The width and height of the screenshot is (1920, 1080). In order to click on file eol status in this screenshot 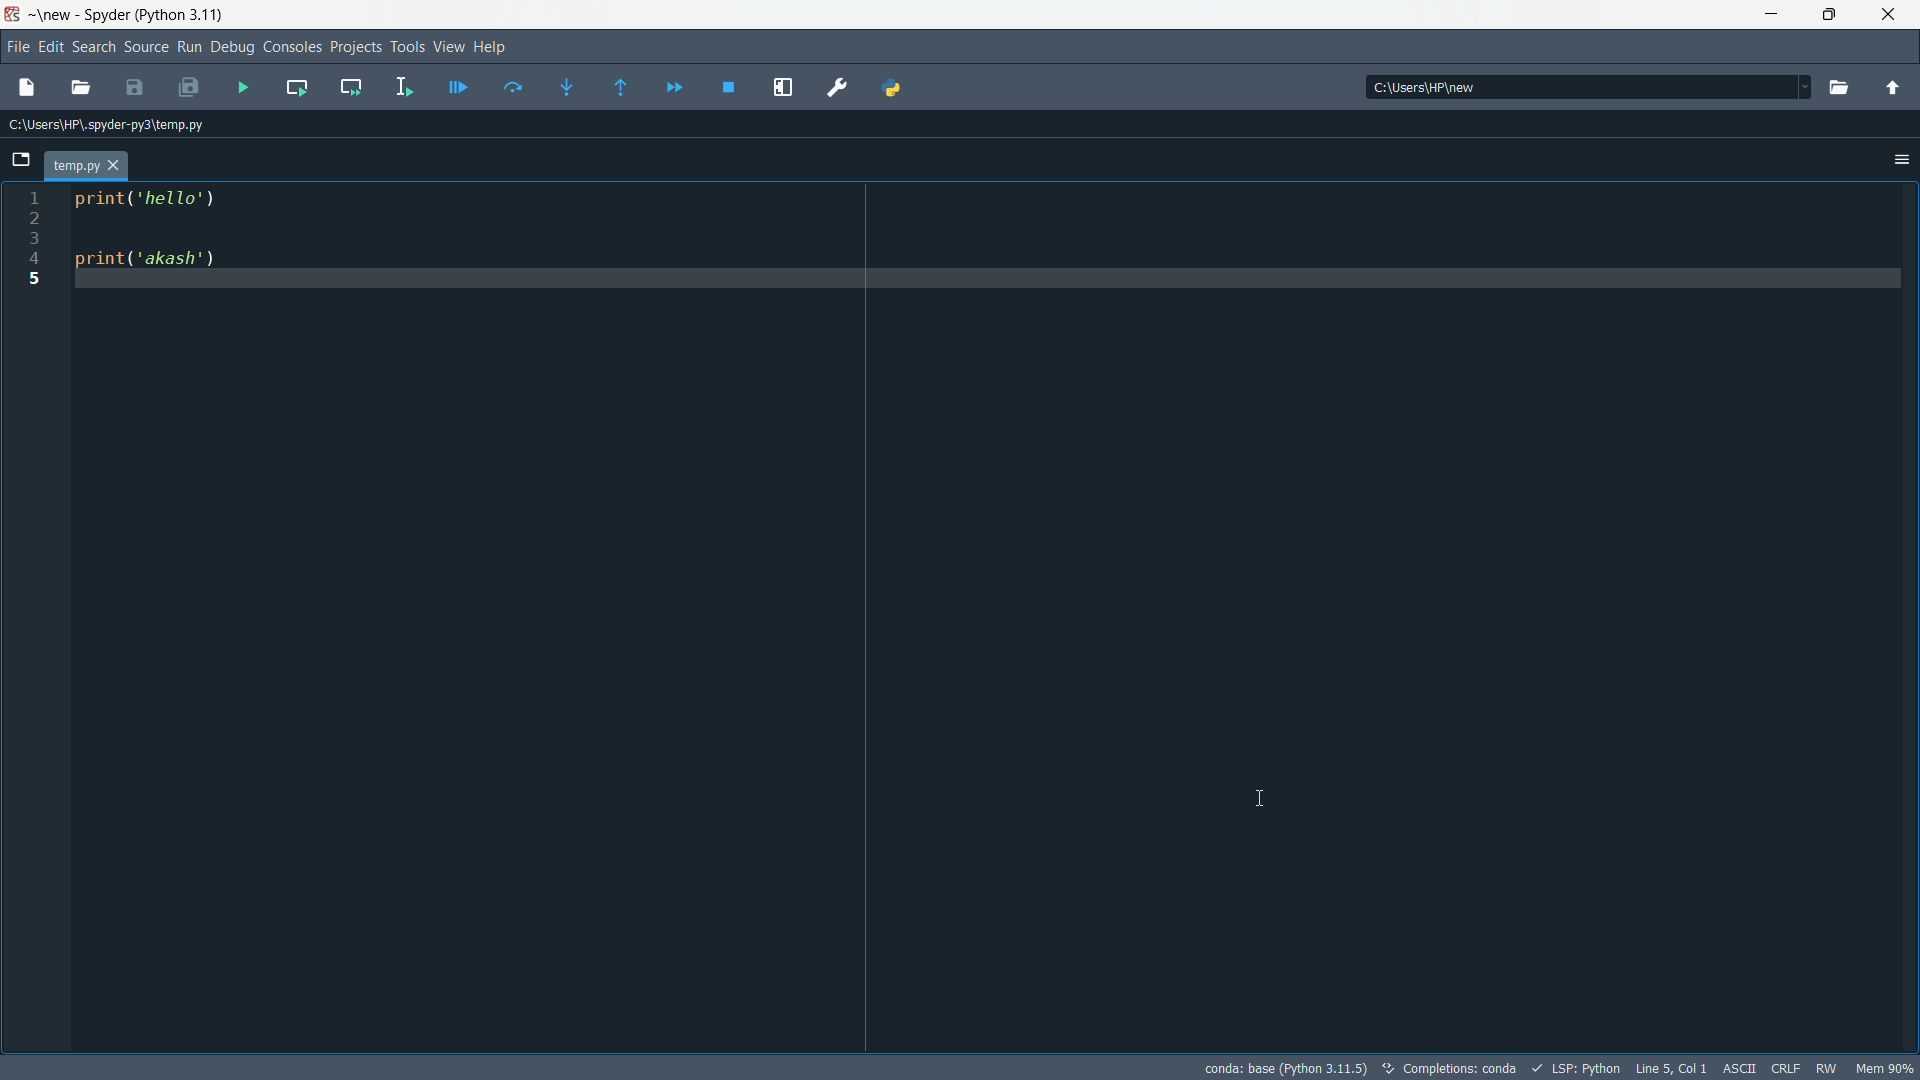, I will do `click(1786, 1069)`.